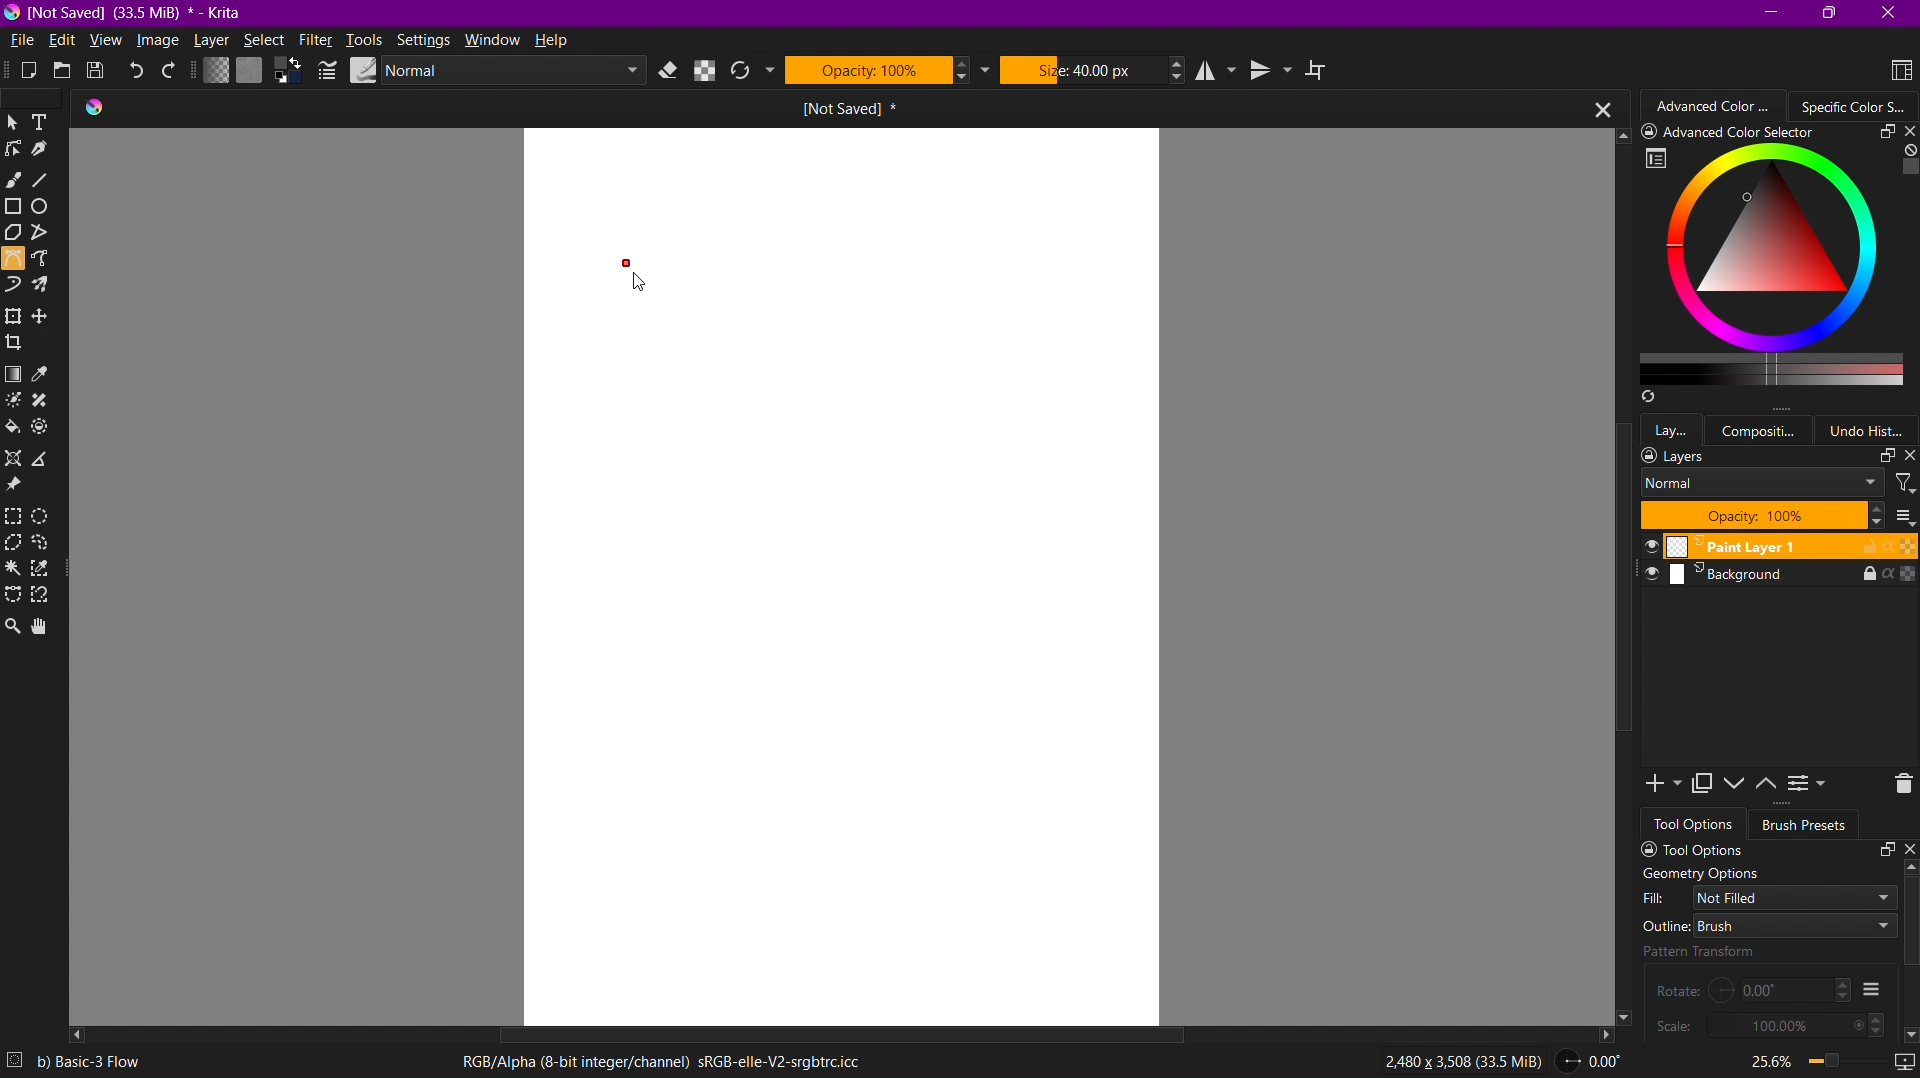  I want to click on Contiguous Selection Tool, so click(14, 572).